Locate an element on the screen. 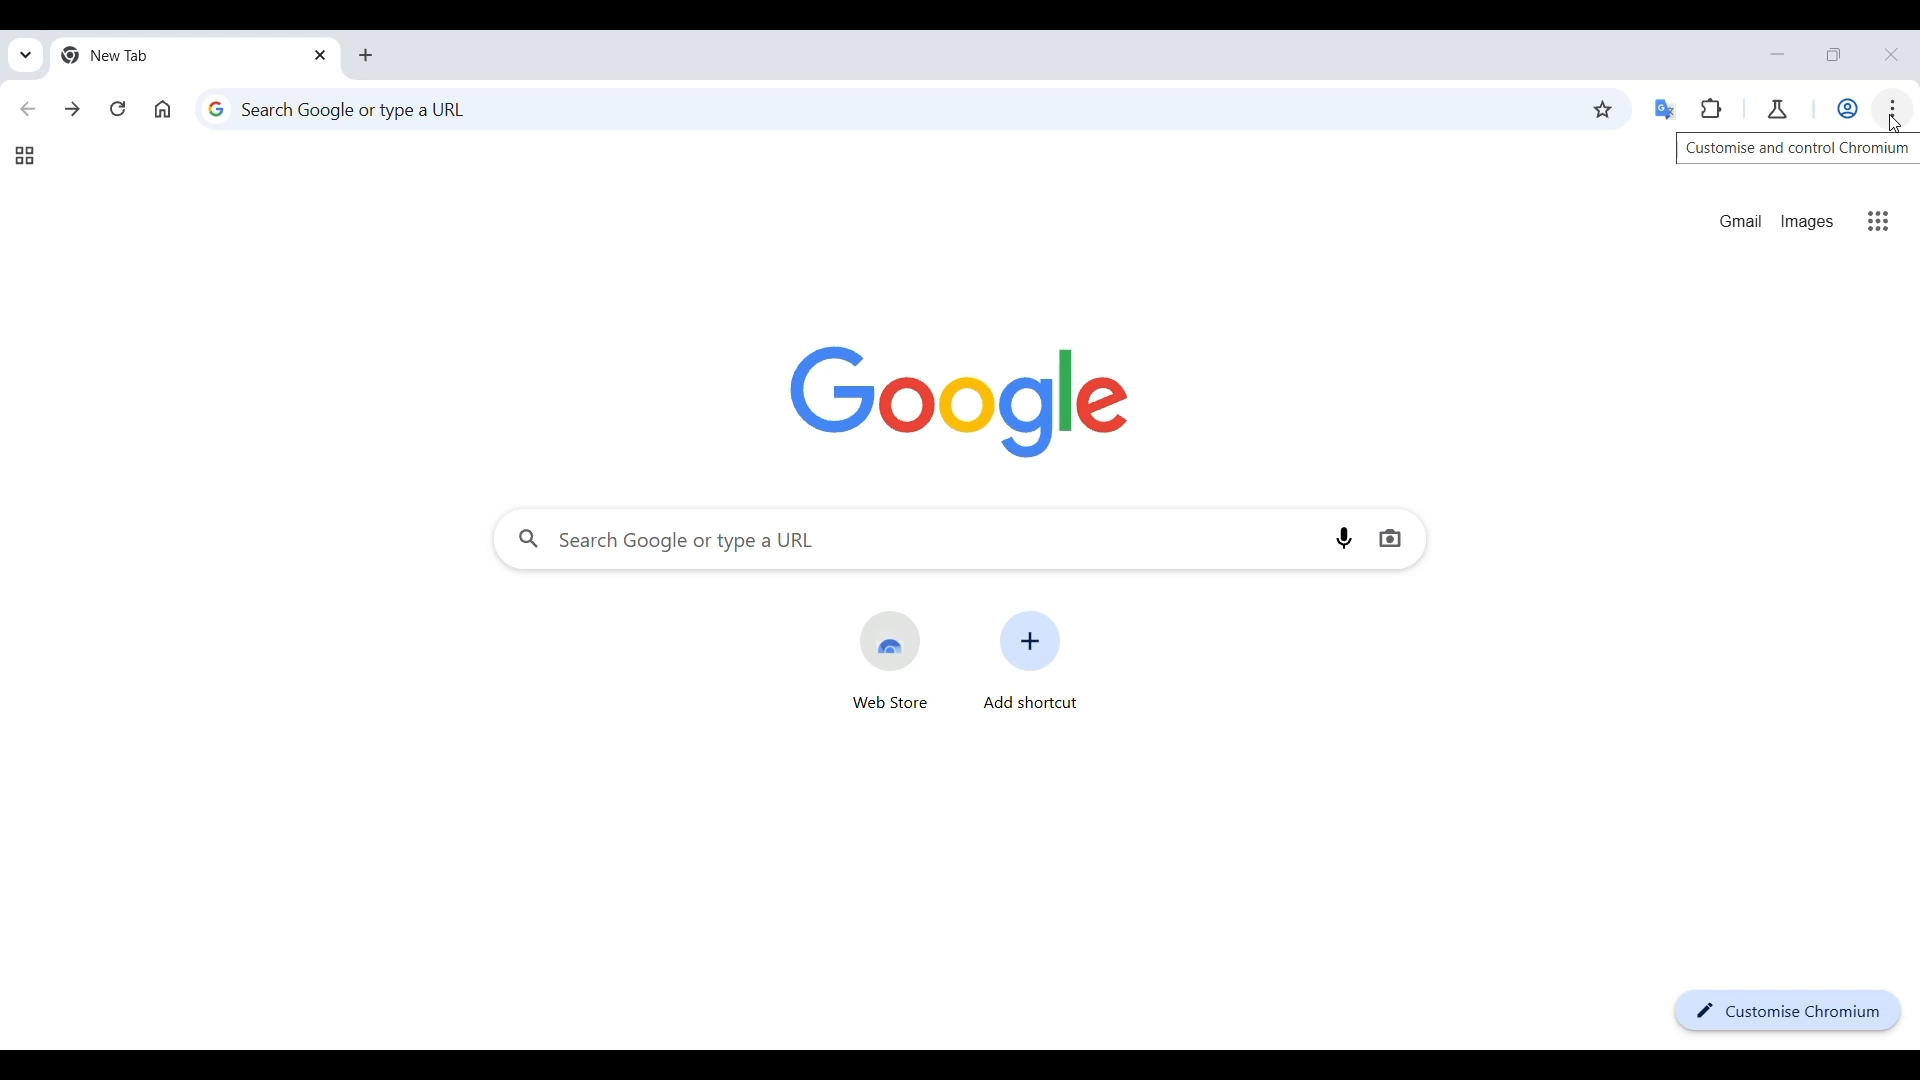 Image resolution: width=1920 pixels, height=1080 pixels. Go forward is located at coordinates (72, 109).